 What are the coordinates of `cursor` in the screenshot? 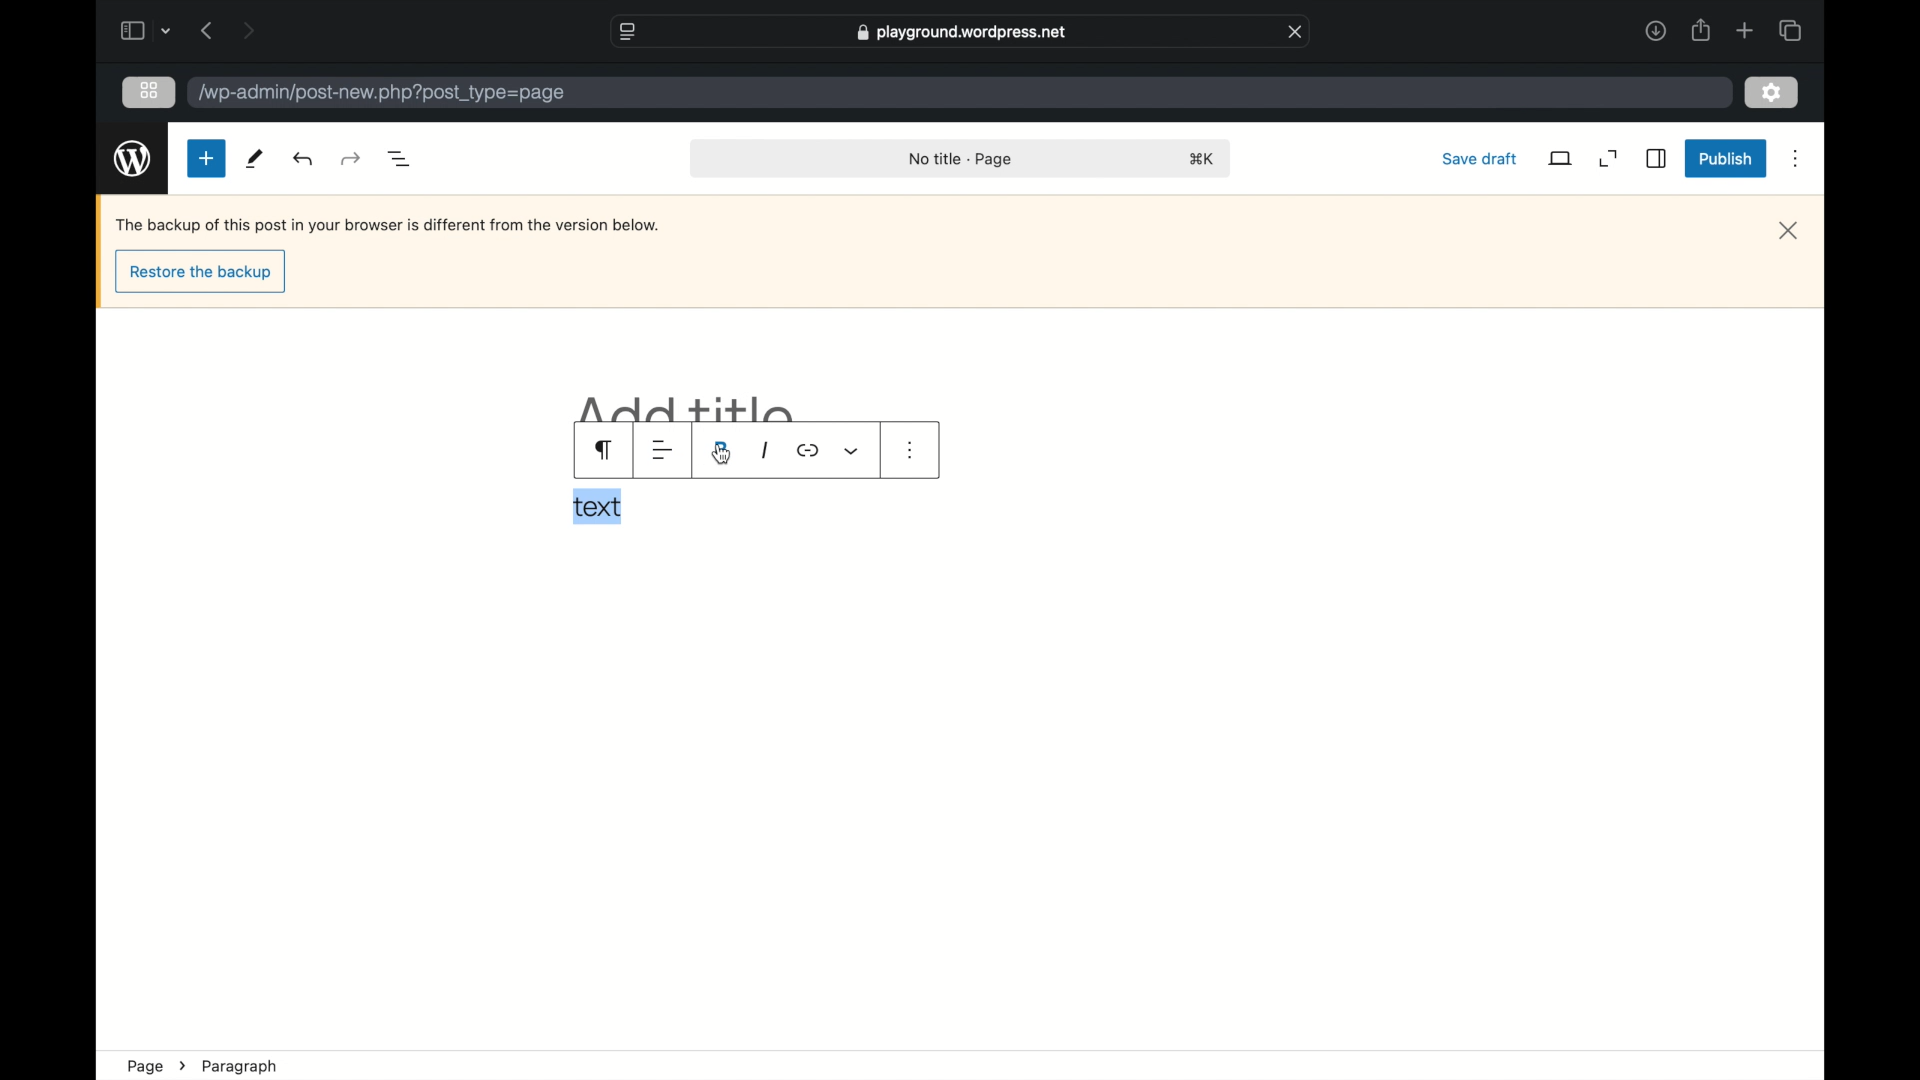 It's located at (722, 455).